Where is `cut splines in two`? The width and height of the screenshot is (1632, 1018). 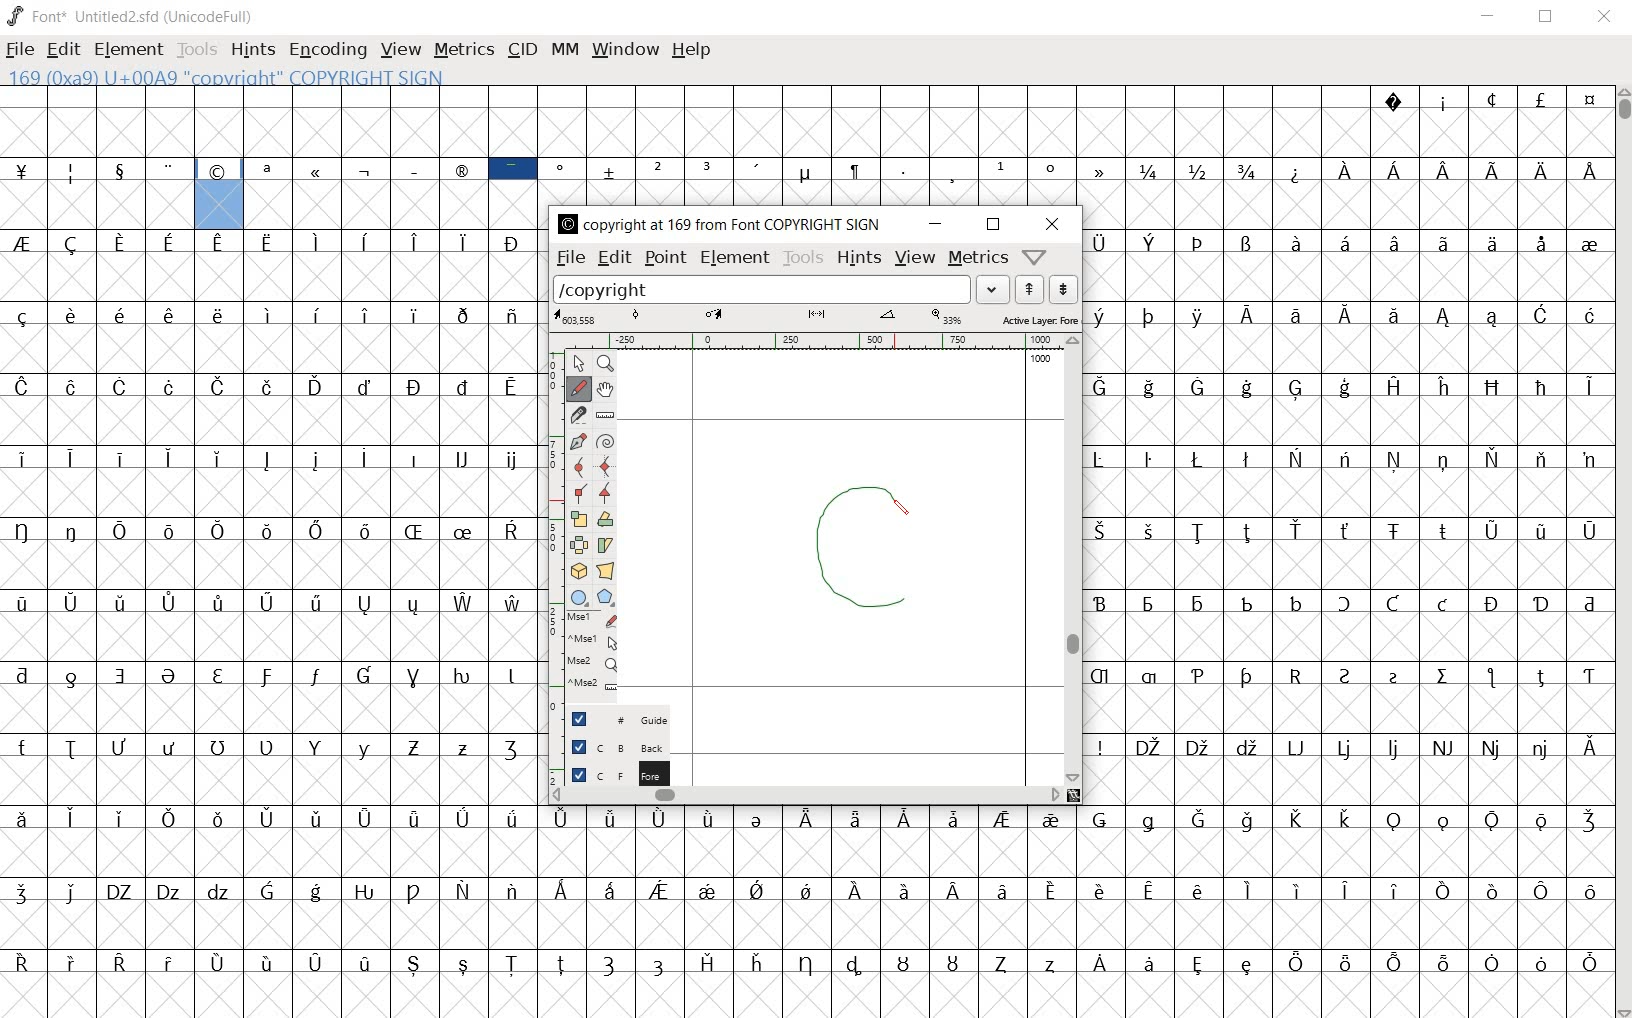
cut splines in two is located at coordinates (577, 414).